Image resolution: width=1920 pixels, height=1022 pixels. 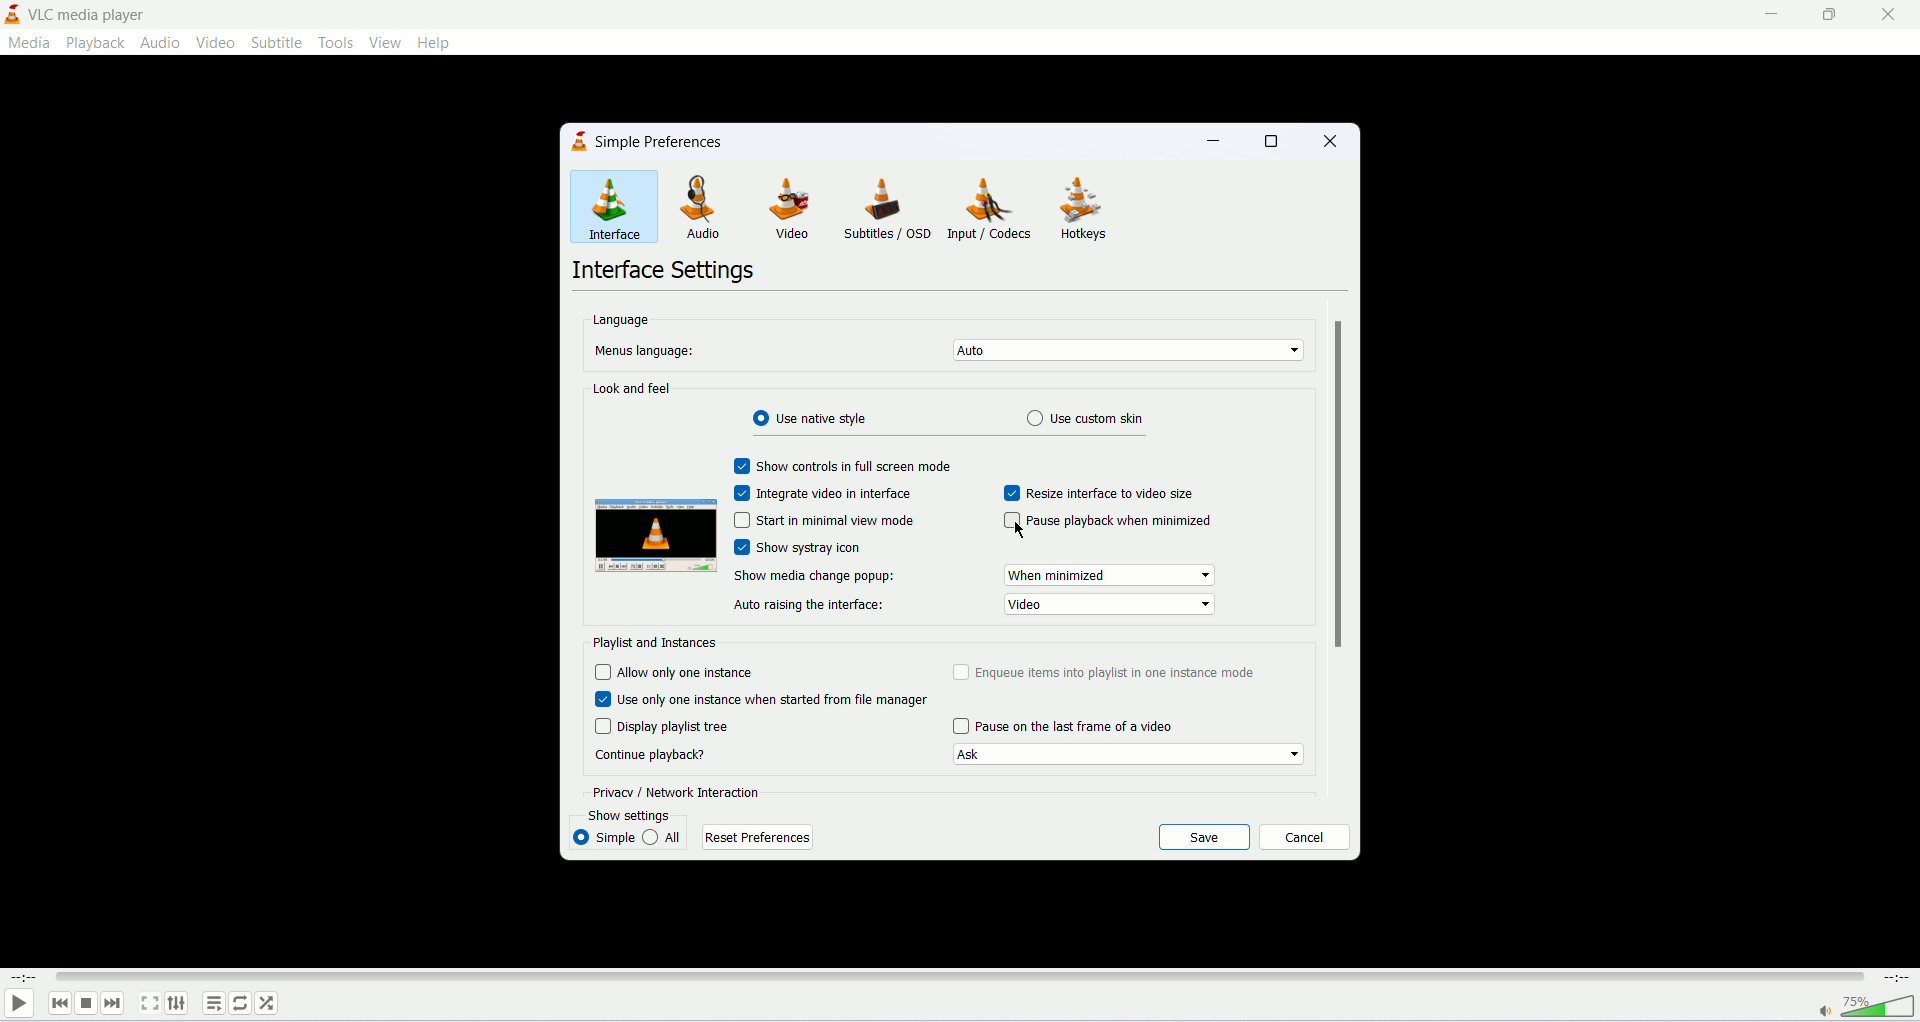 I want to click on Checbox, so click(x=600, y=700).